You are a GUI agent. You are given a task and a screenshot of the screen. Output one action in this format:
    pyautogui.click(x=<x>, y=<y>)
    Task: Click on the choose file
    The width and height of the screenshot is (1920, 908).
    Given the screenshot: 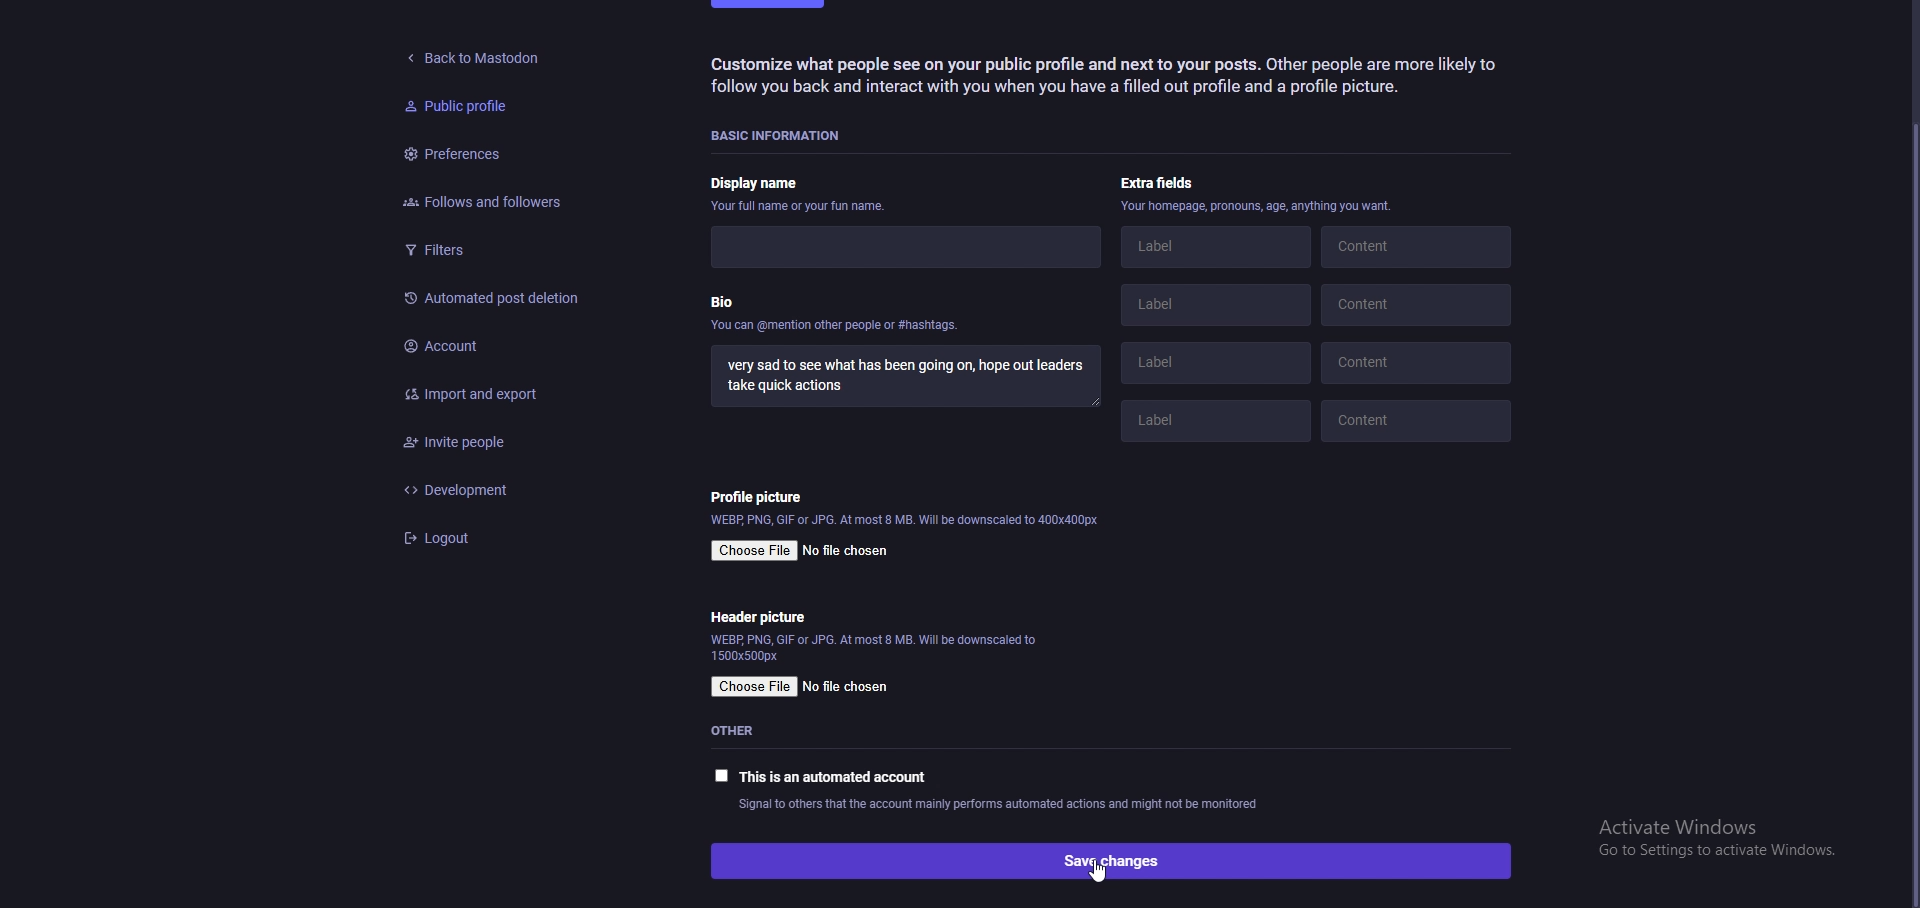 What is the action you would take?
    pyautogui.click(x=754, y=551)
    